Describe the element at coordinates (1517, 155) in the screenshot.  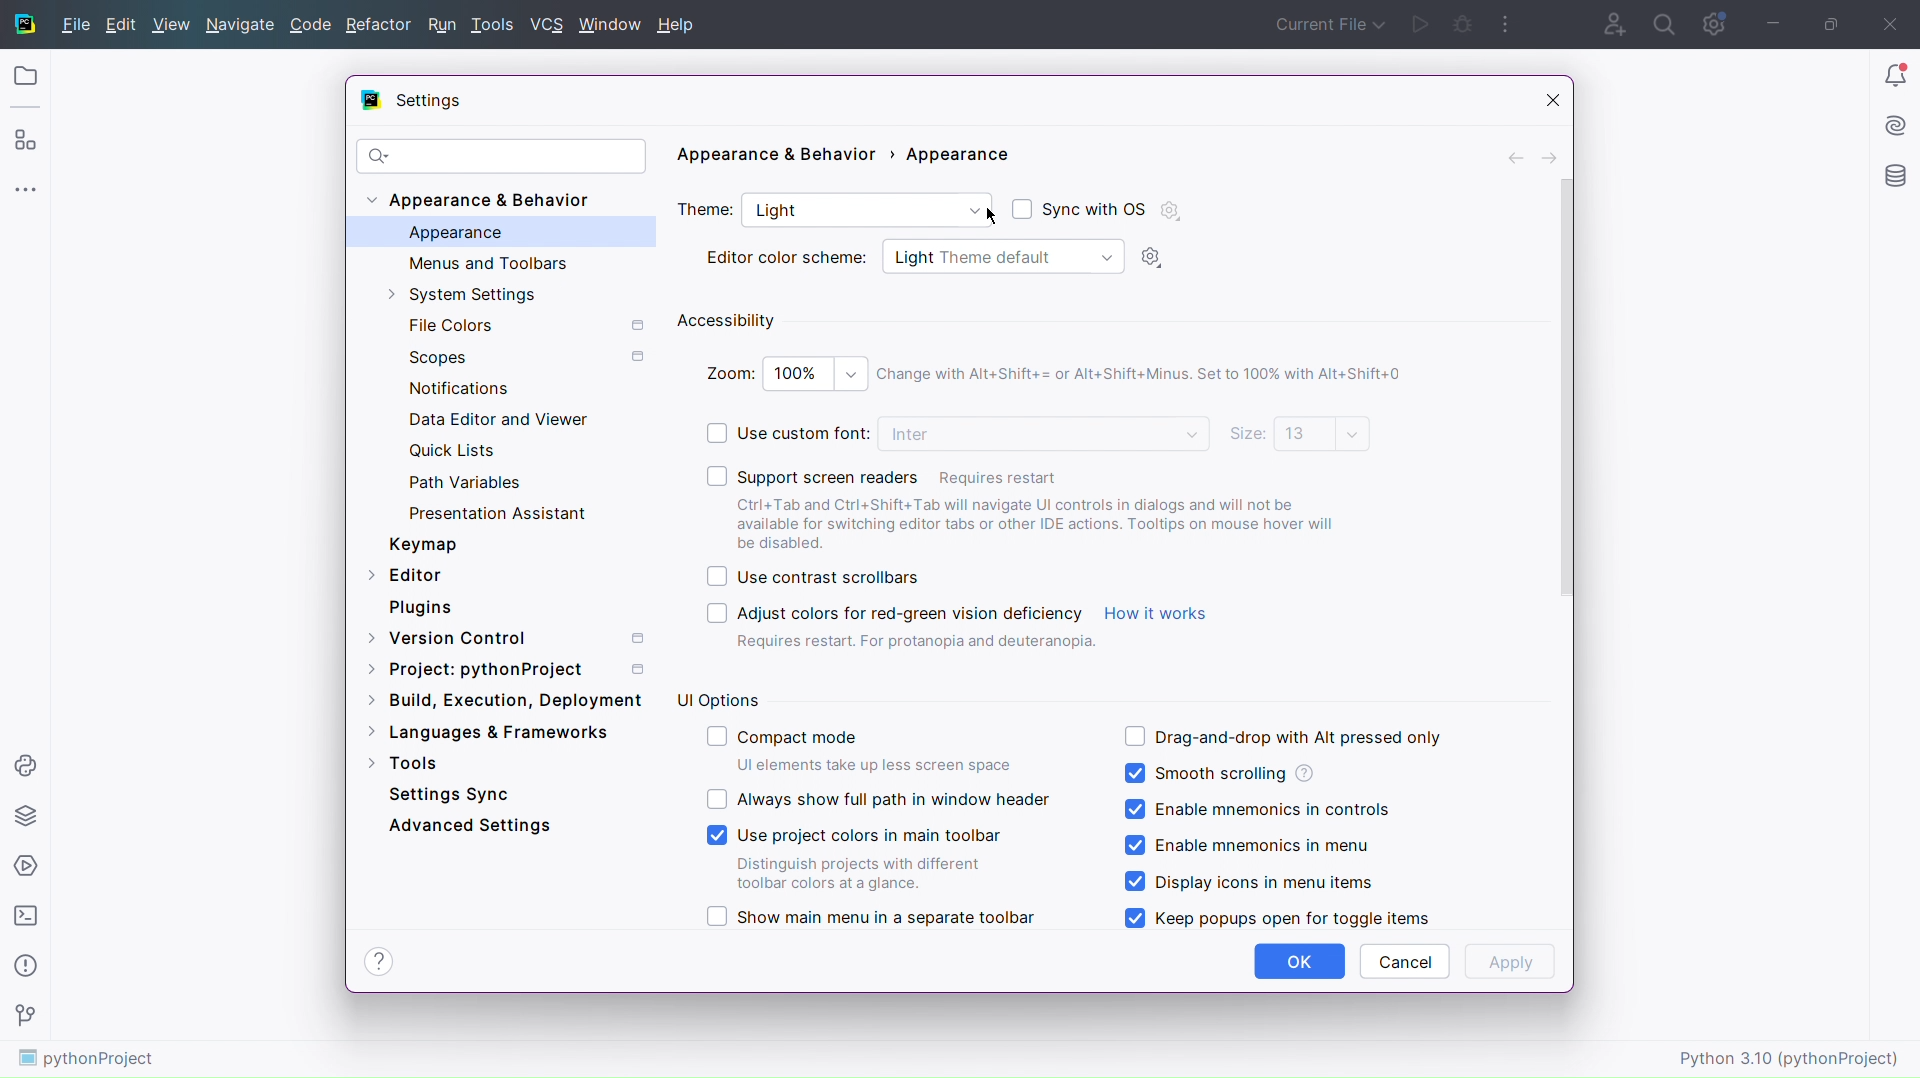
I see `Back` at that location.